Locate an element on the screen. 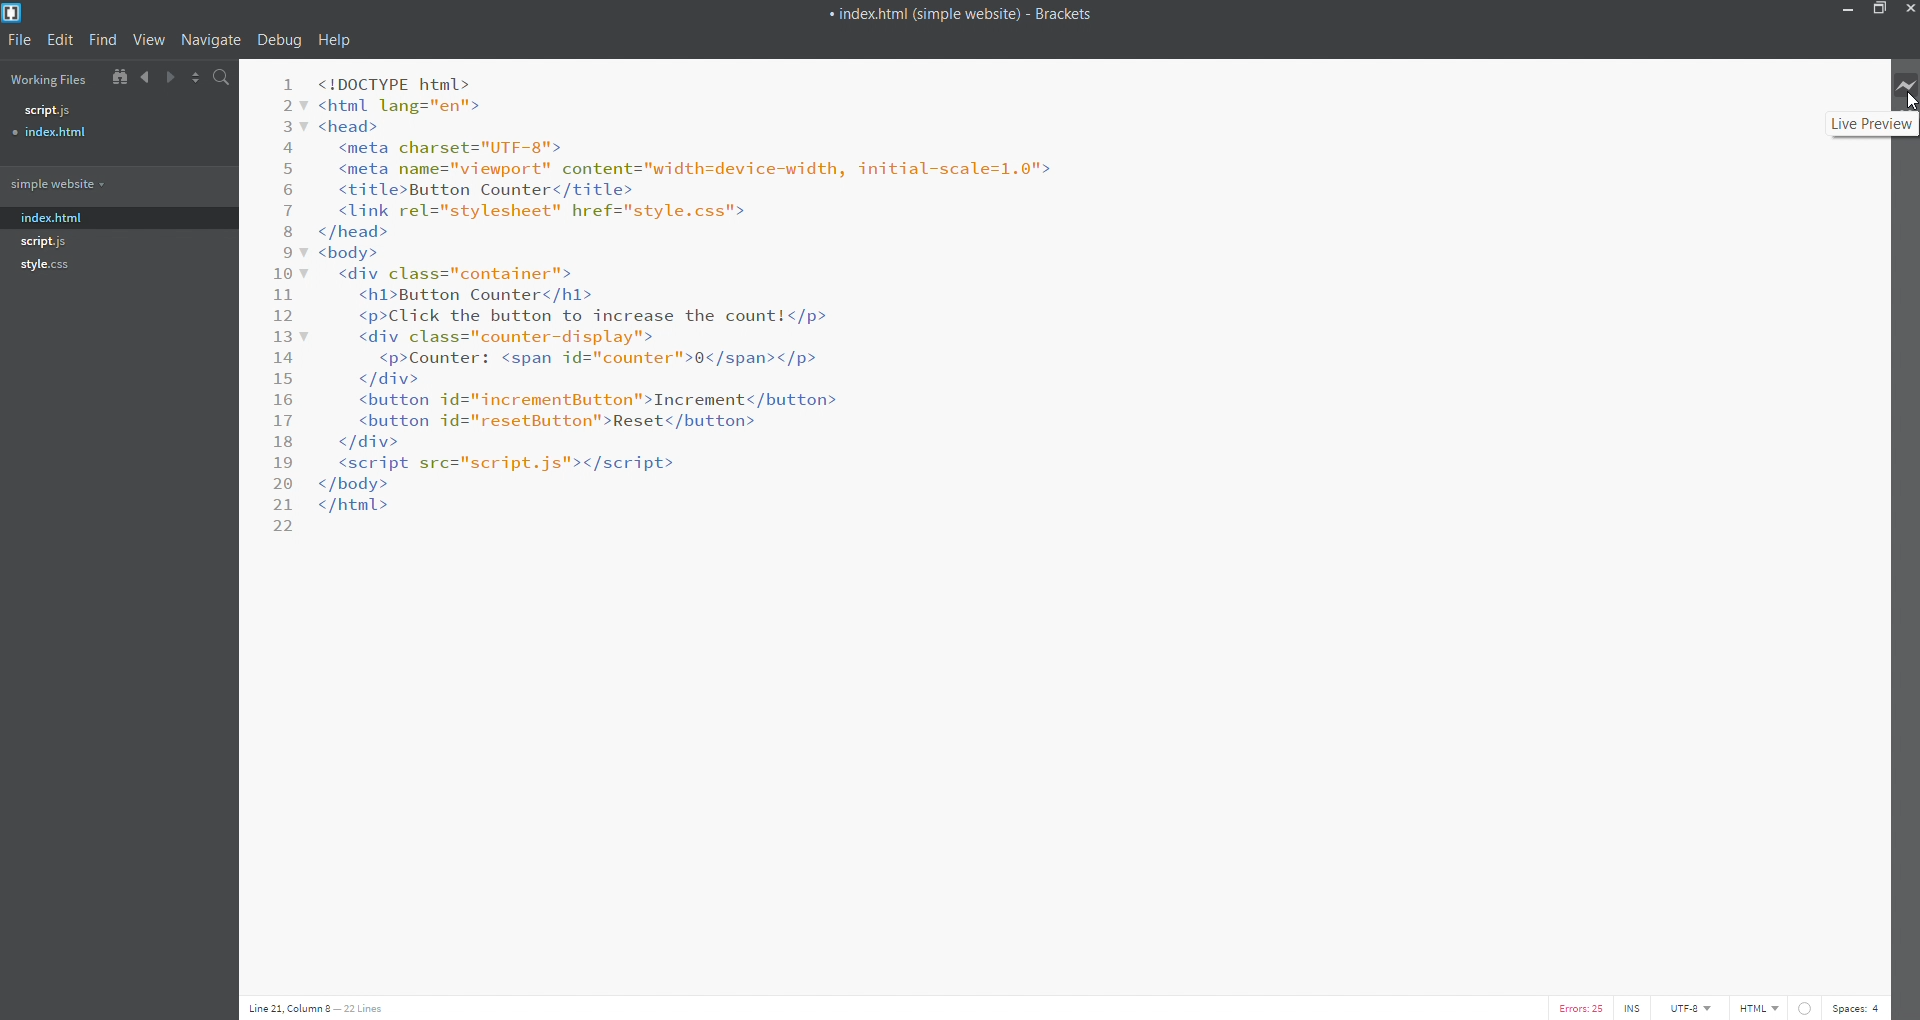 The width and height of the screenshot is (1920, 1020). live preview is located at coordinates (1904, 83).